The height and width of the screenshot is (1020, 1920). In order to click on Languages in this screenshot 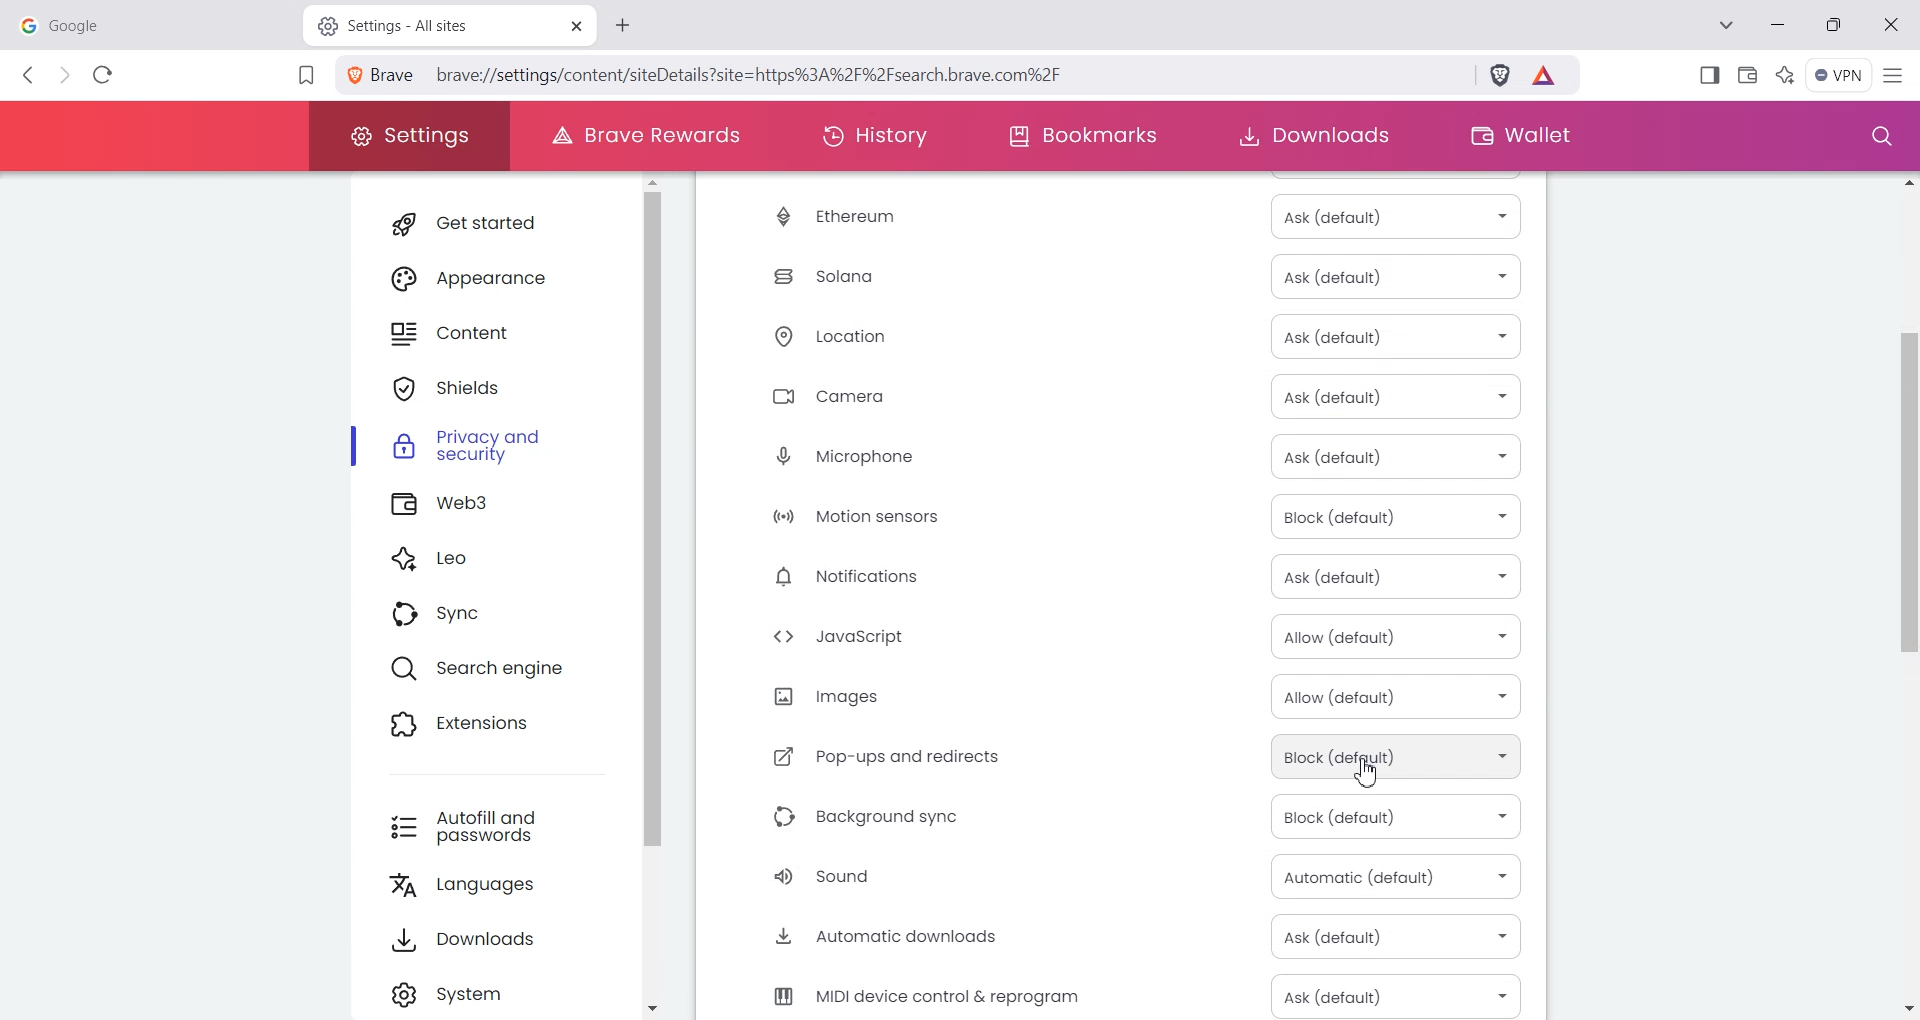, I will do `click(503, 888)`.